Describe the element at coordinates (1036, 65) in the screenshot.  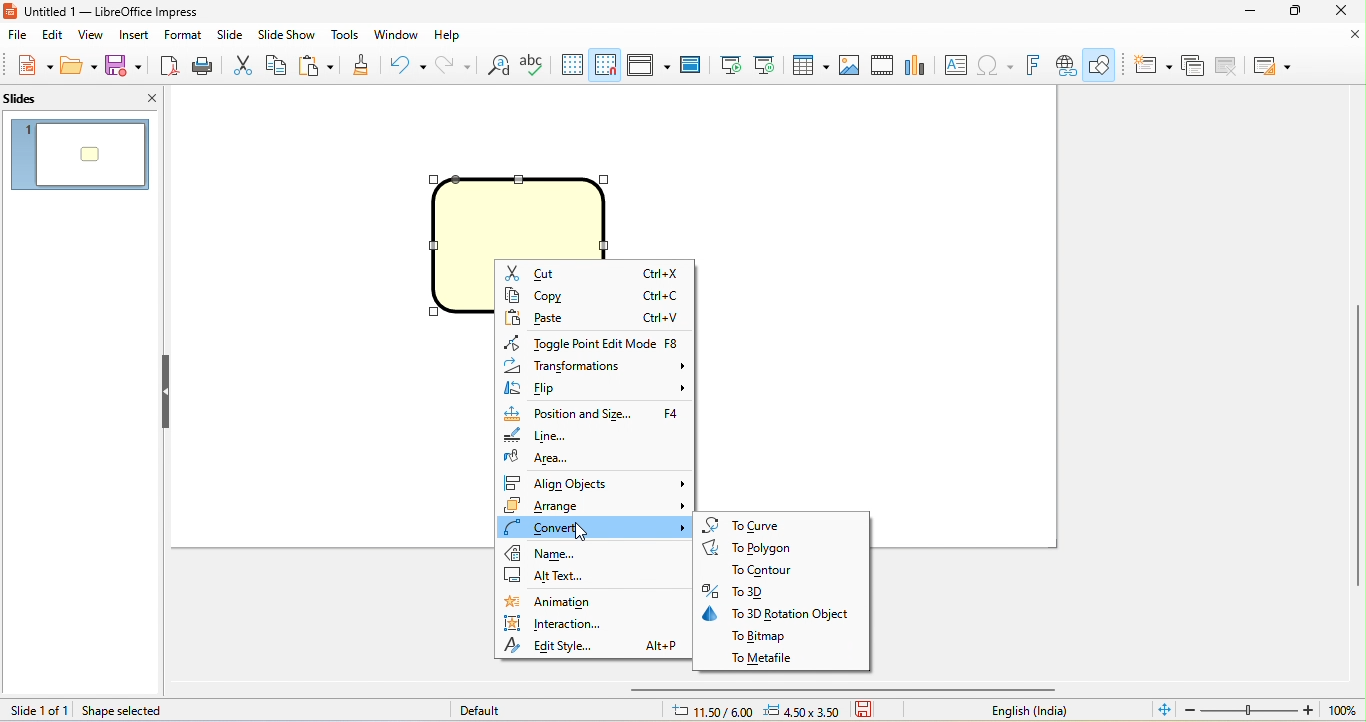
I see `fontwork text` at that location.